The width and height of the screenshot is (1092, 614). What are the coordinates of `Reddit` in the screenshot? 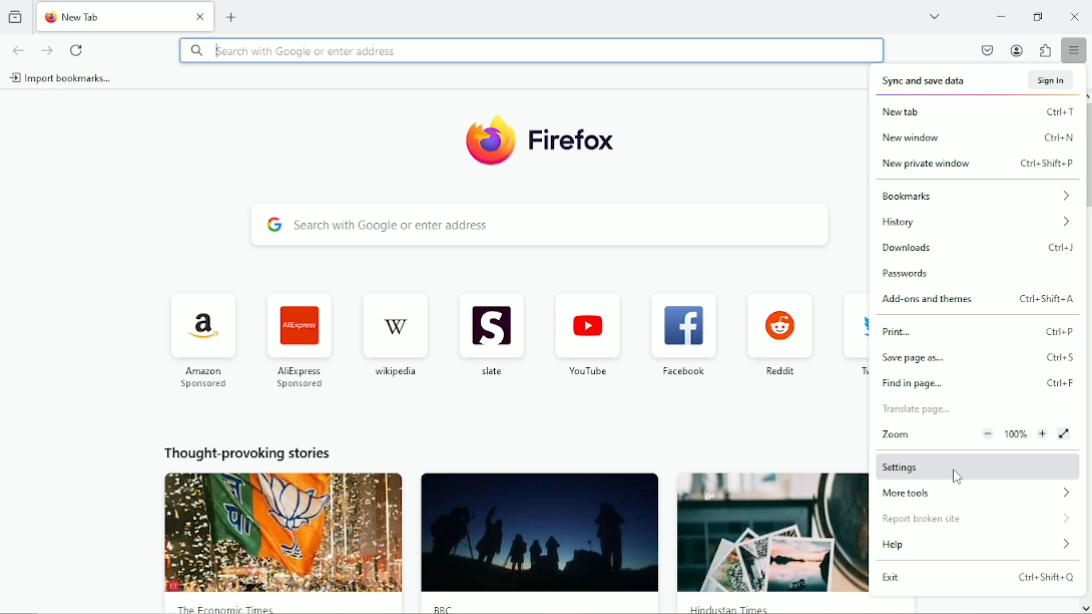 It's located at (778, 336).